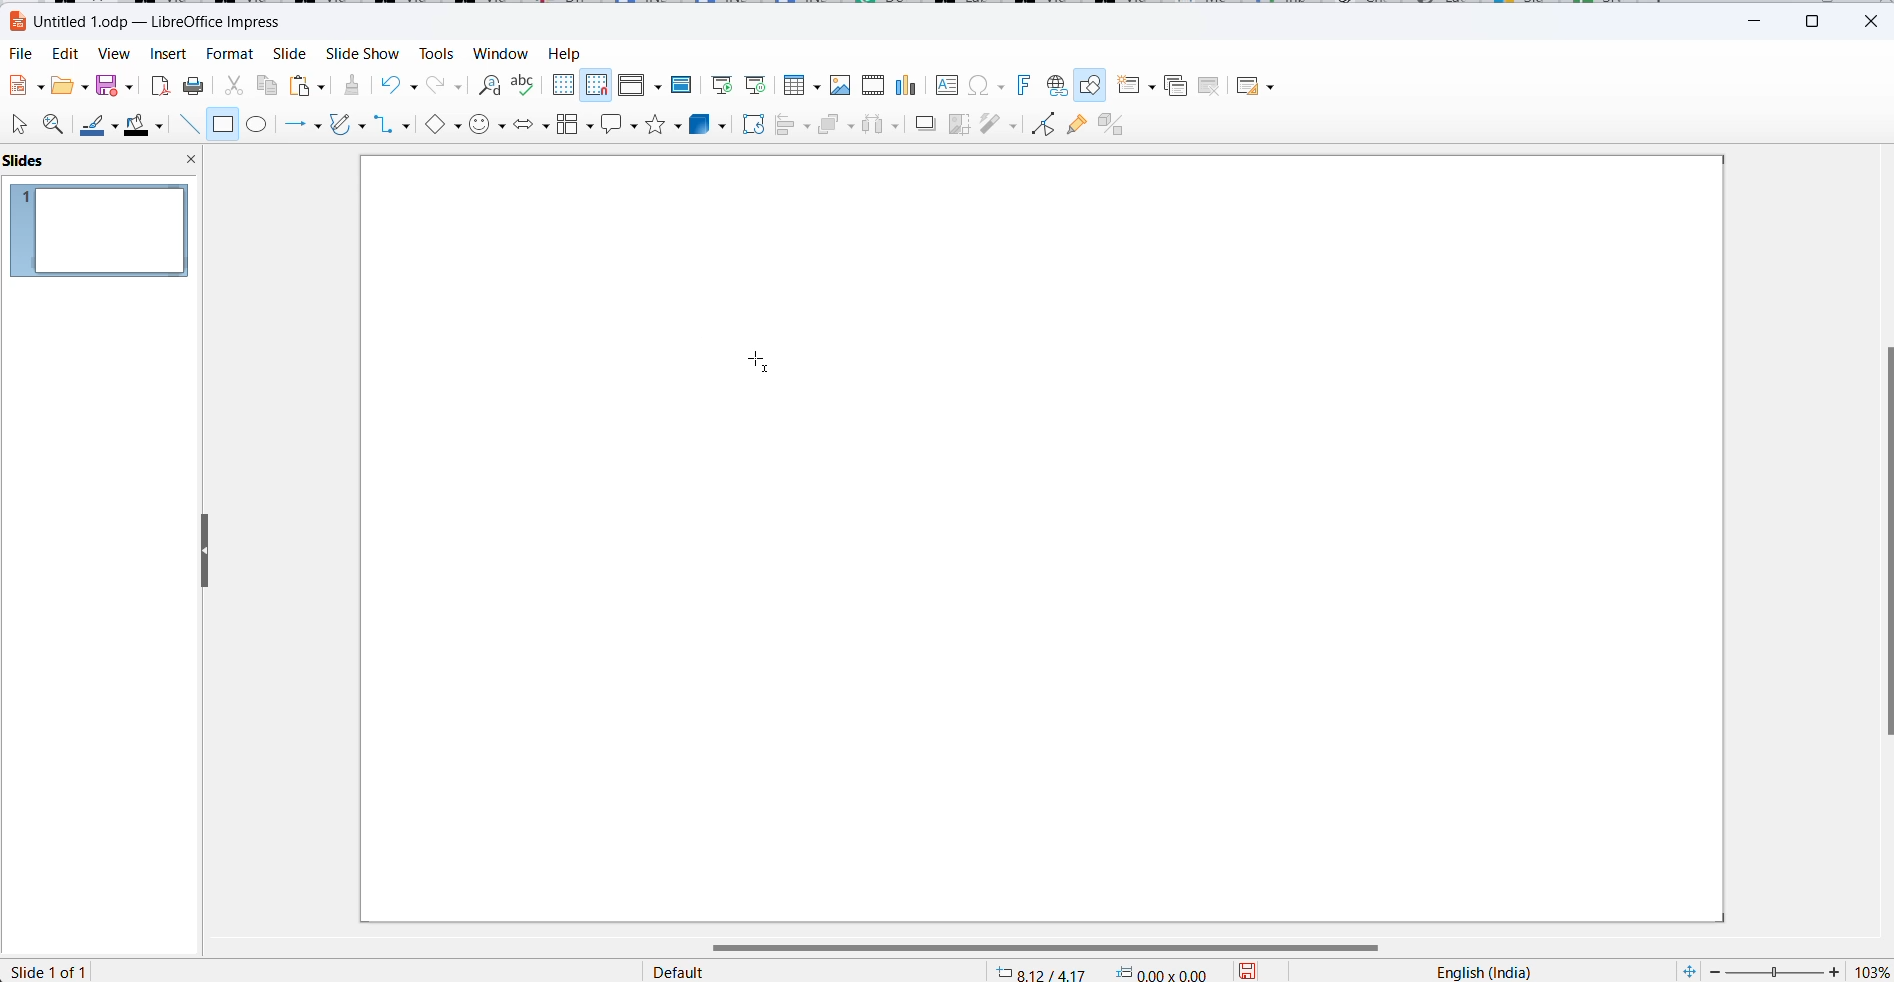 Image resolution: width=1894 pixels, height=982 pixels. I want to click on callout shapes, so click(620, 123).